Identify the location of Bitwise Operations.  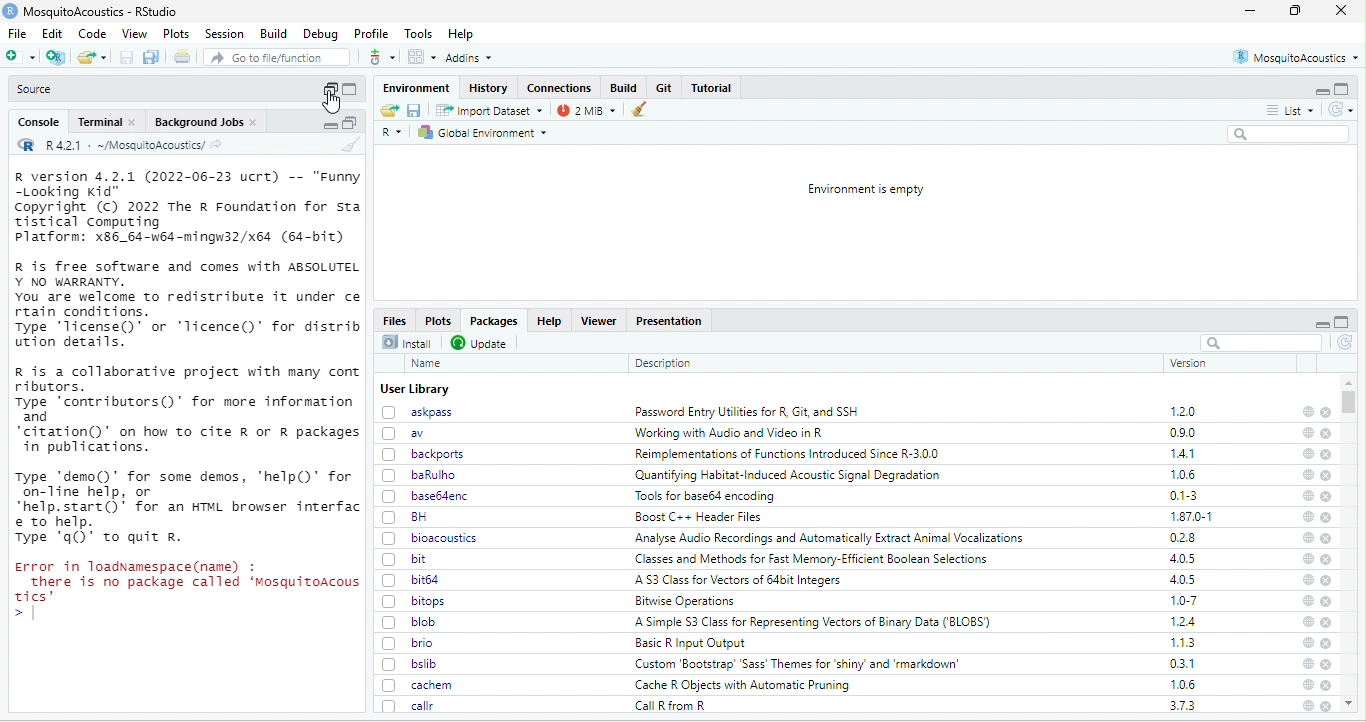
(685, 601).